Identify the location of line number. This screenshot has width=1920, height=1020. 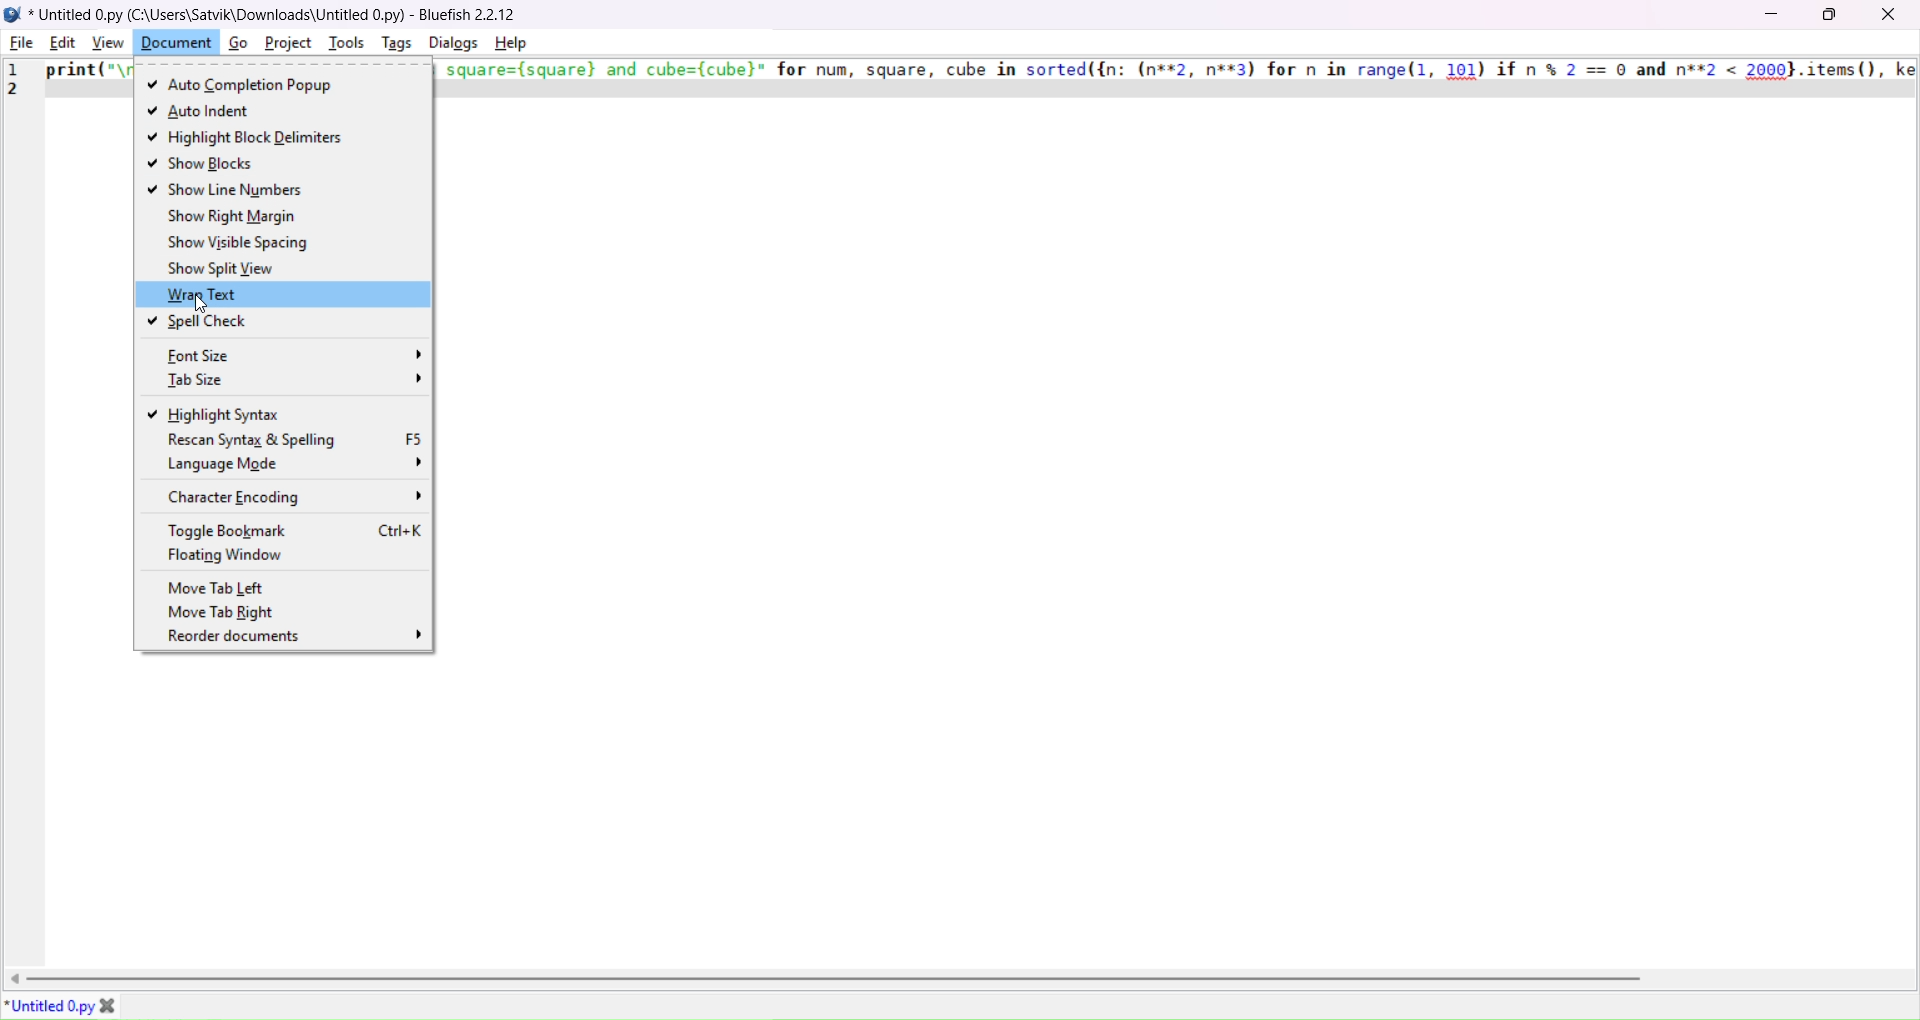
(14, 81).